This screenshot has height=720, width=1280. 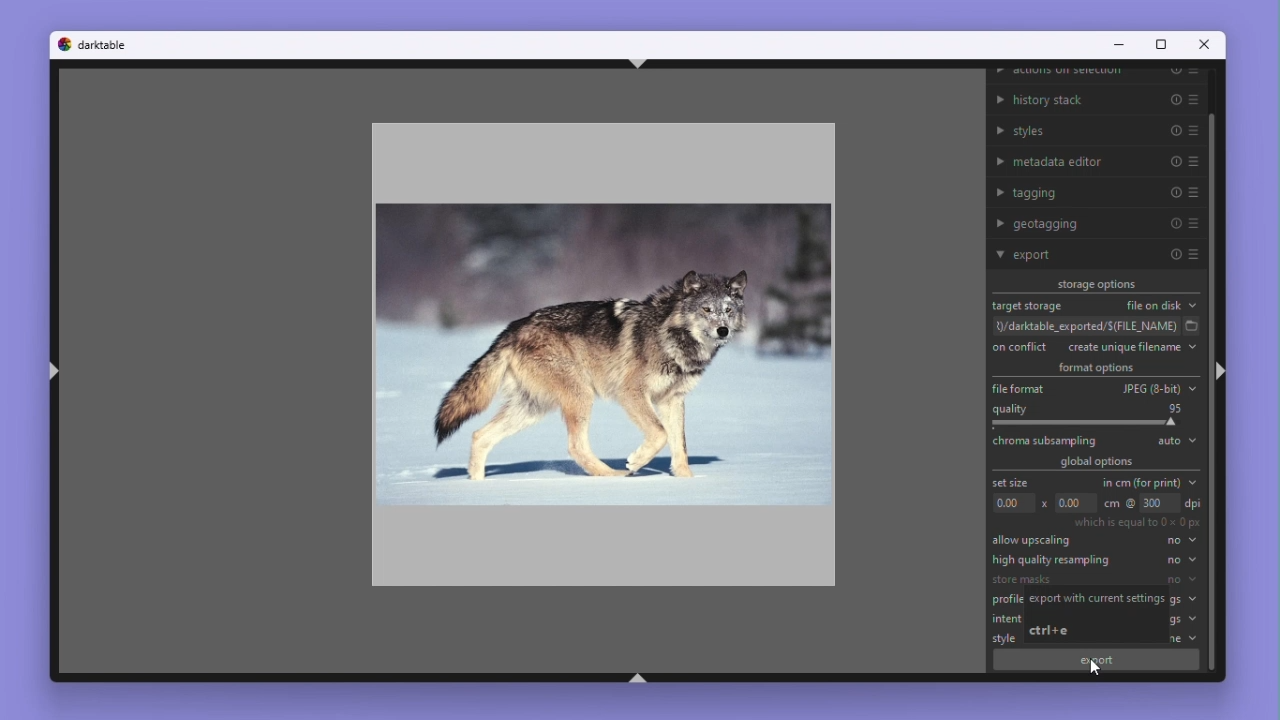 What do you see at coordinates (1150, 482) in the screenshot?
I see `In centimetres` at bounding box center [1150, 482].